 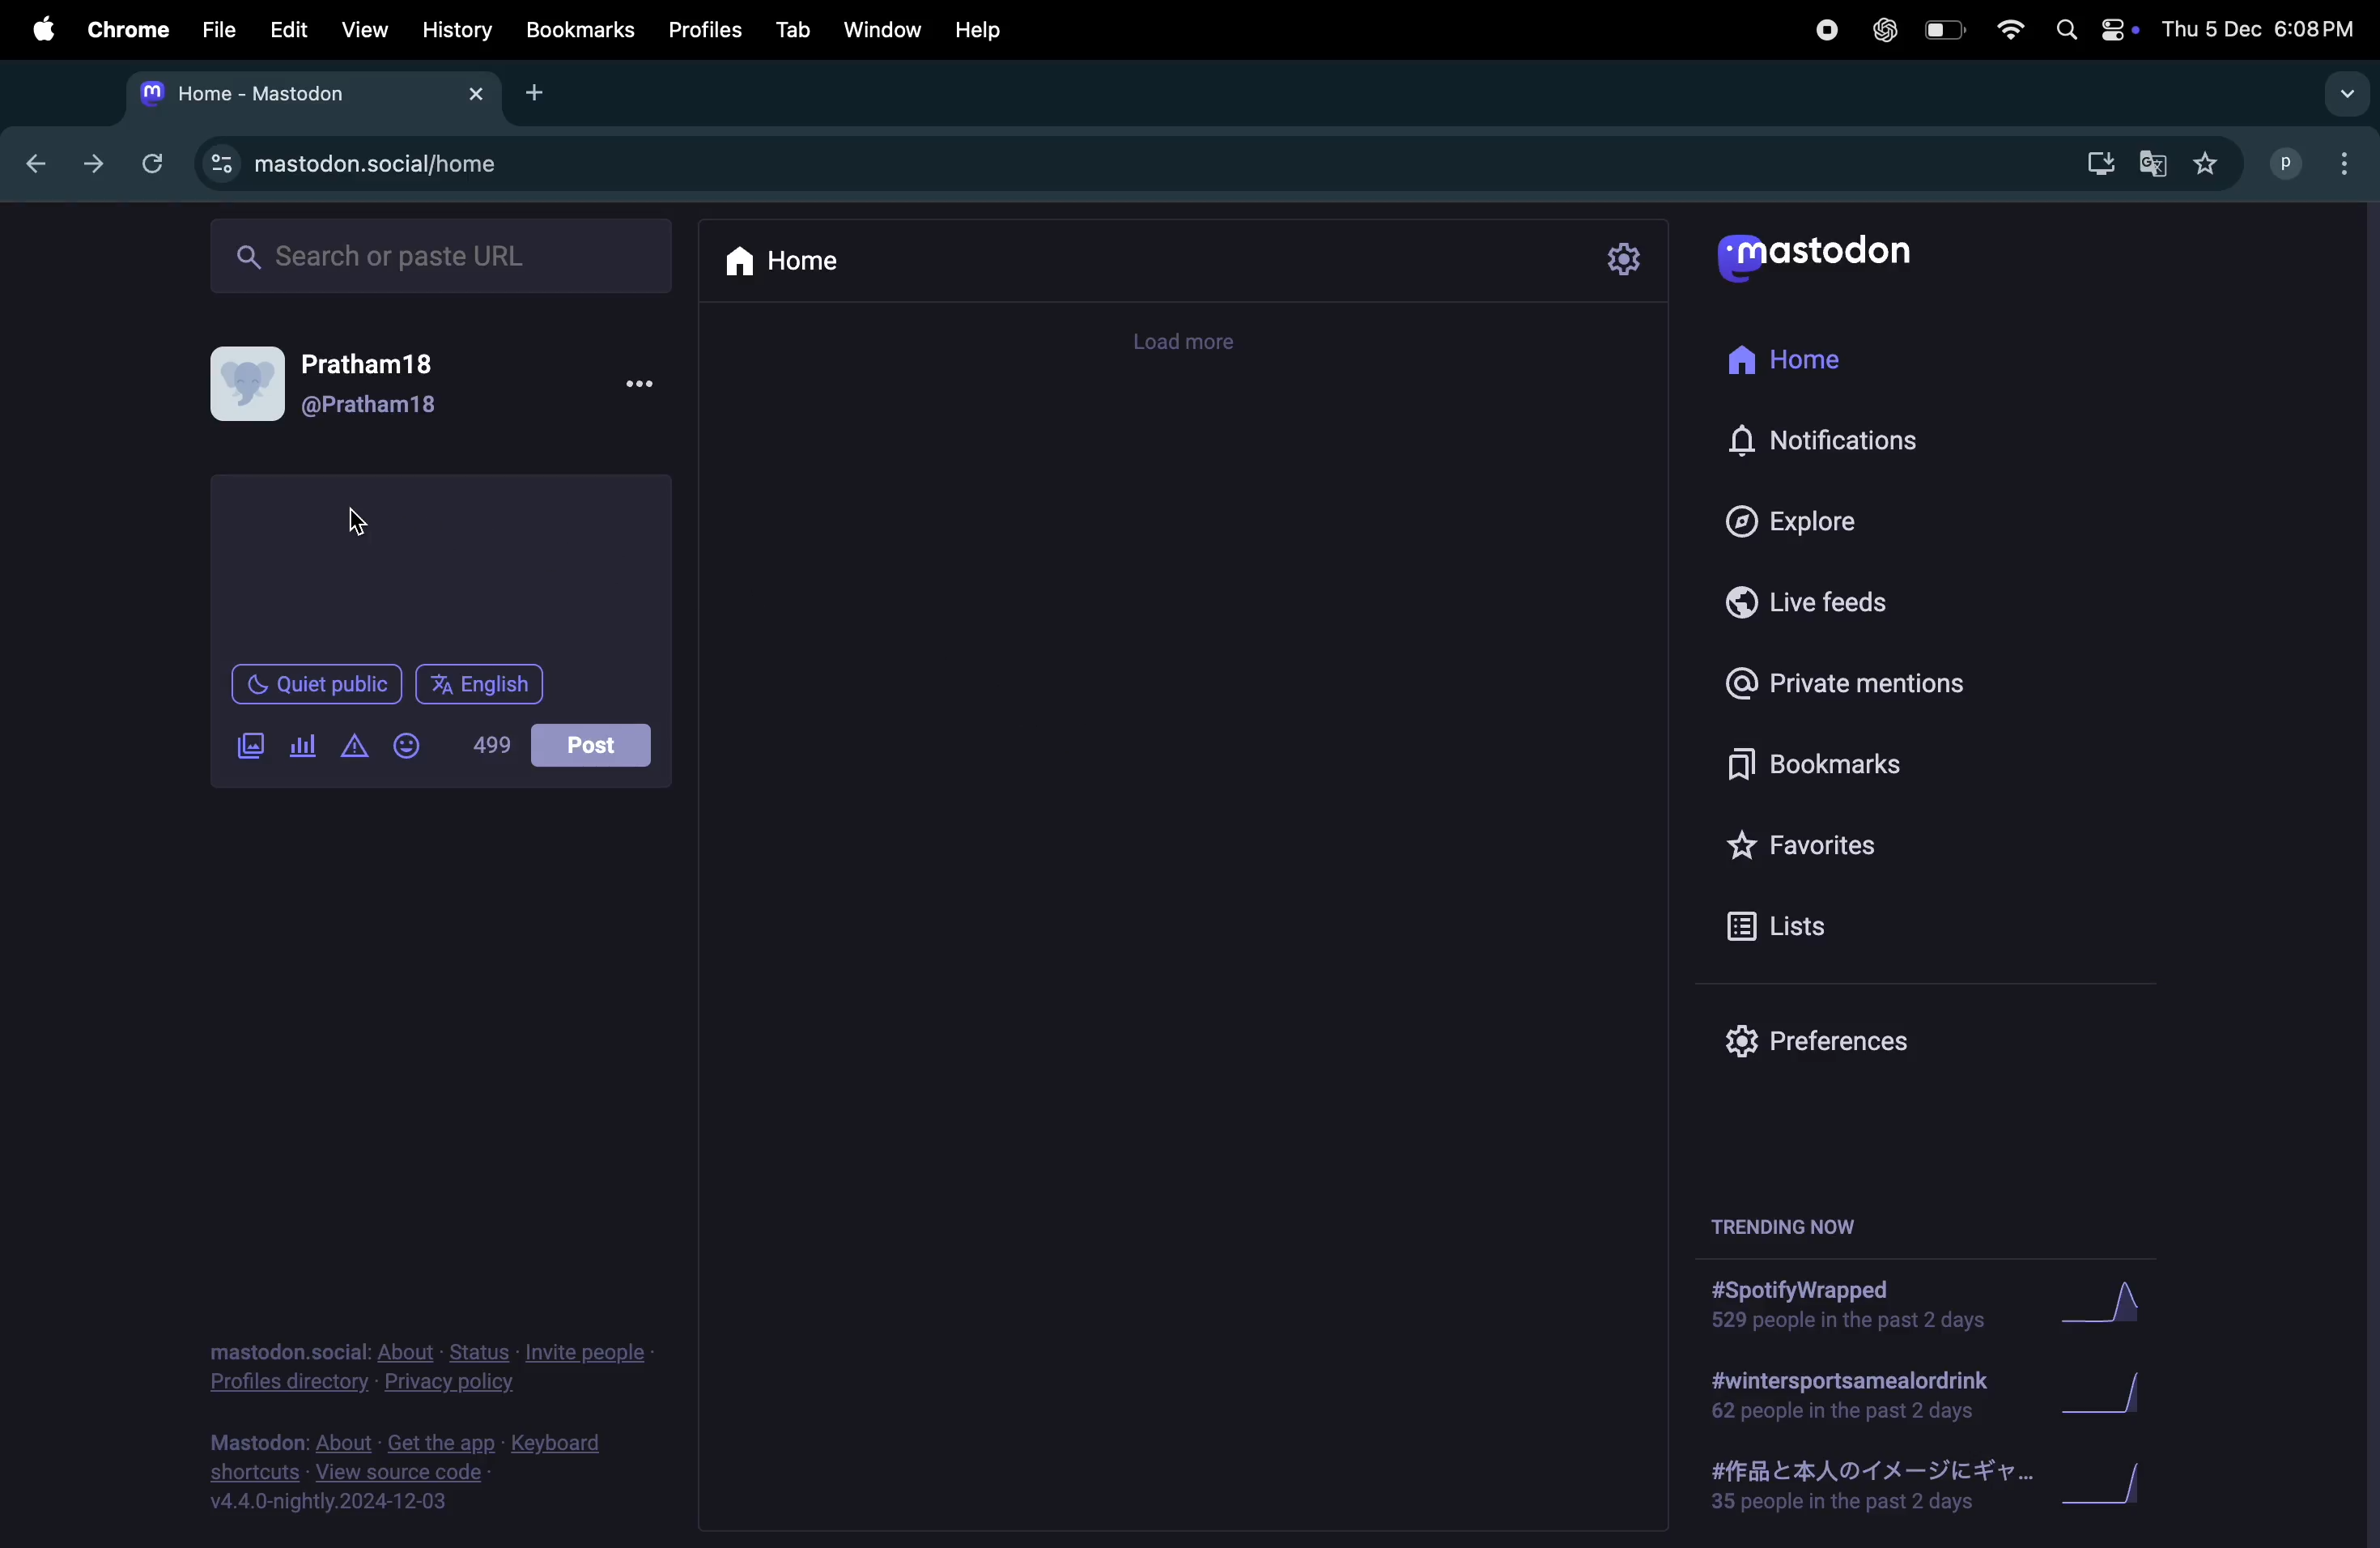 I want to click on chatgpt, so click(x=1882, y=34).